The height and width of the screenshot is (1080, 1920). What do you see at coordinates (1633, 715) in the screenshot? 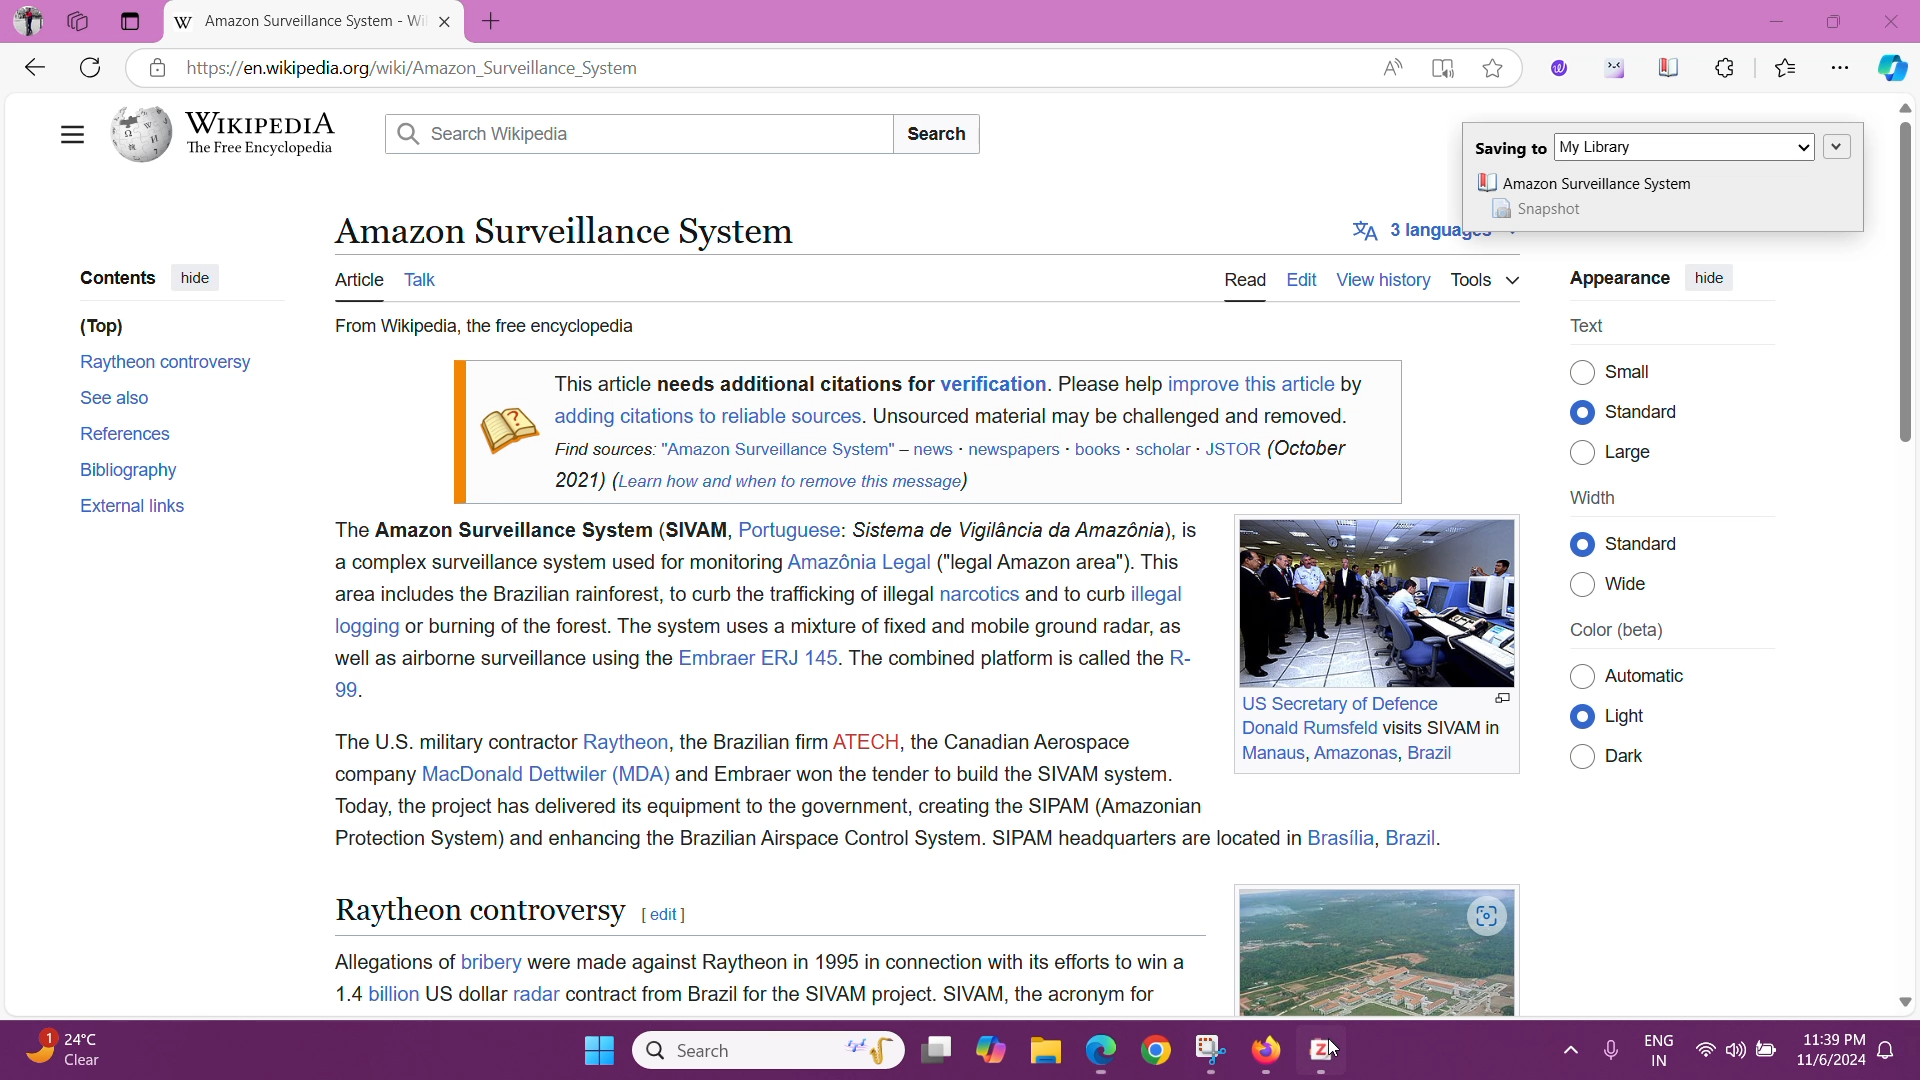
I see `© ScuiClaly Of Ucicnce Co © Light` at bounding box center [1633, 715].